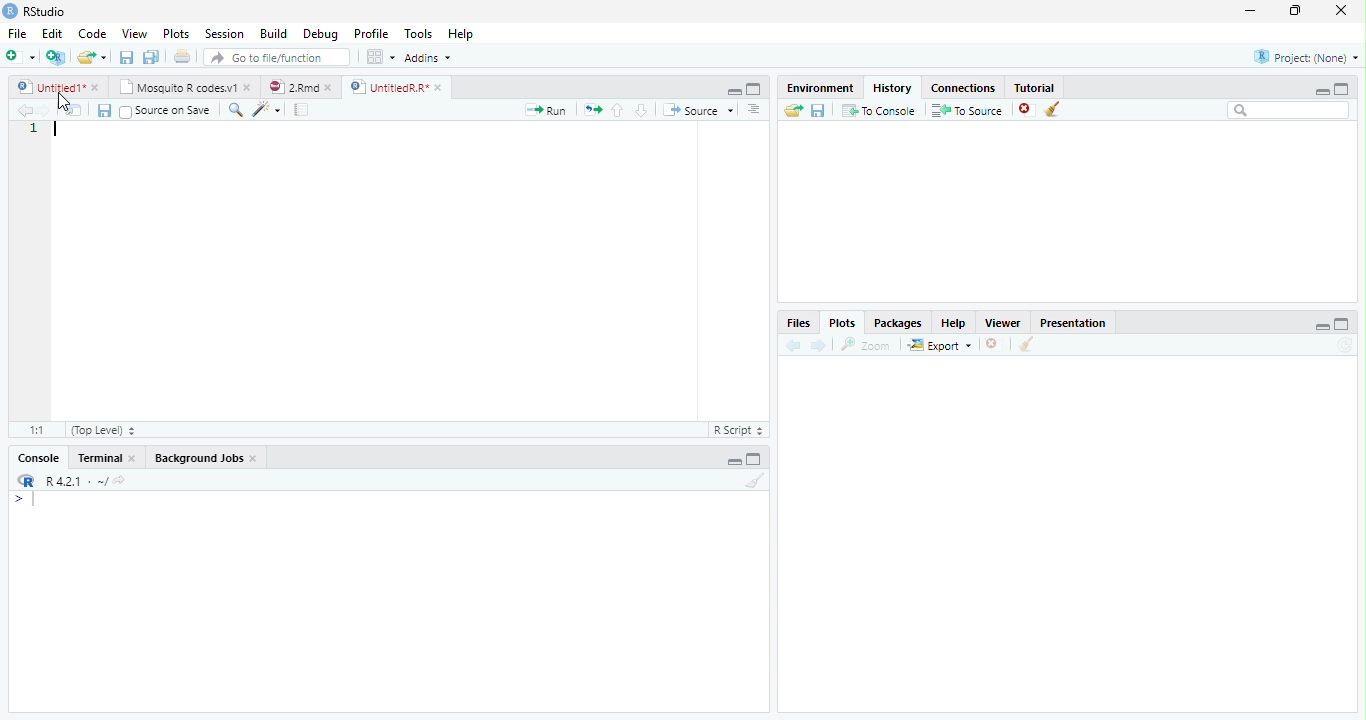 The height and width of the screenshot is (720, 1366). Describe the element at coordinates (62, 104) in the screenshot. I see `cursor` at that location.